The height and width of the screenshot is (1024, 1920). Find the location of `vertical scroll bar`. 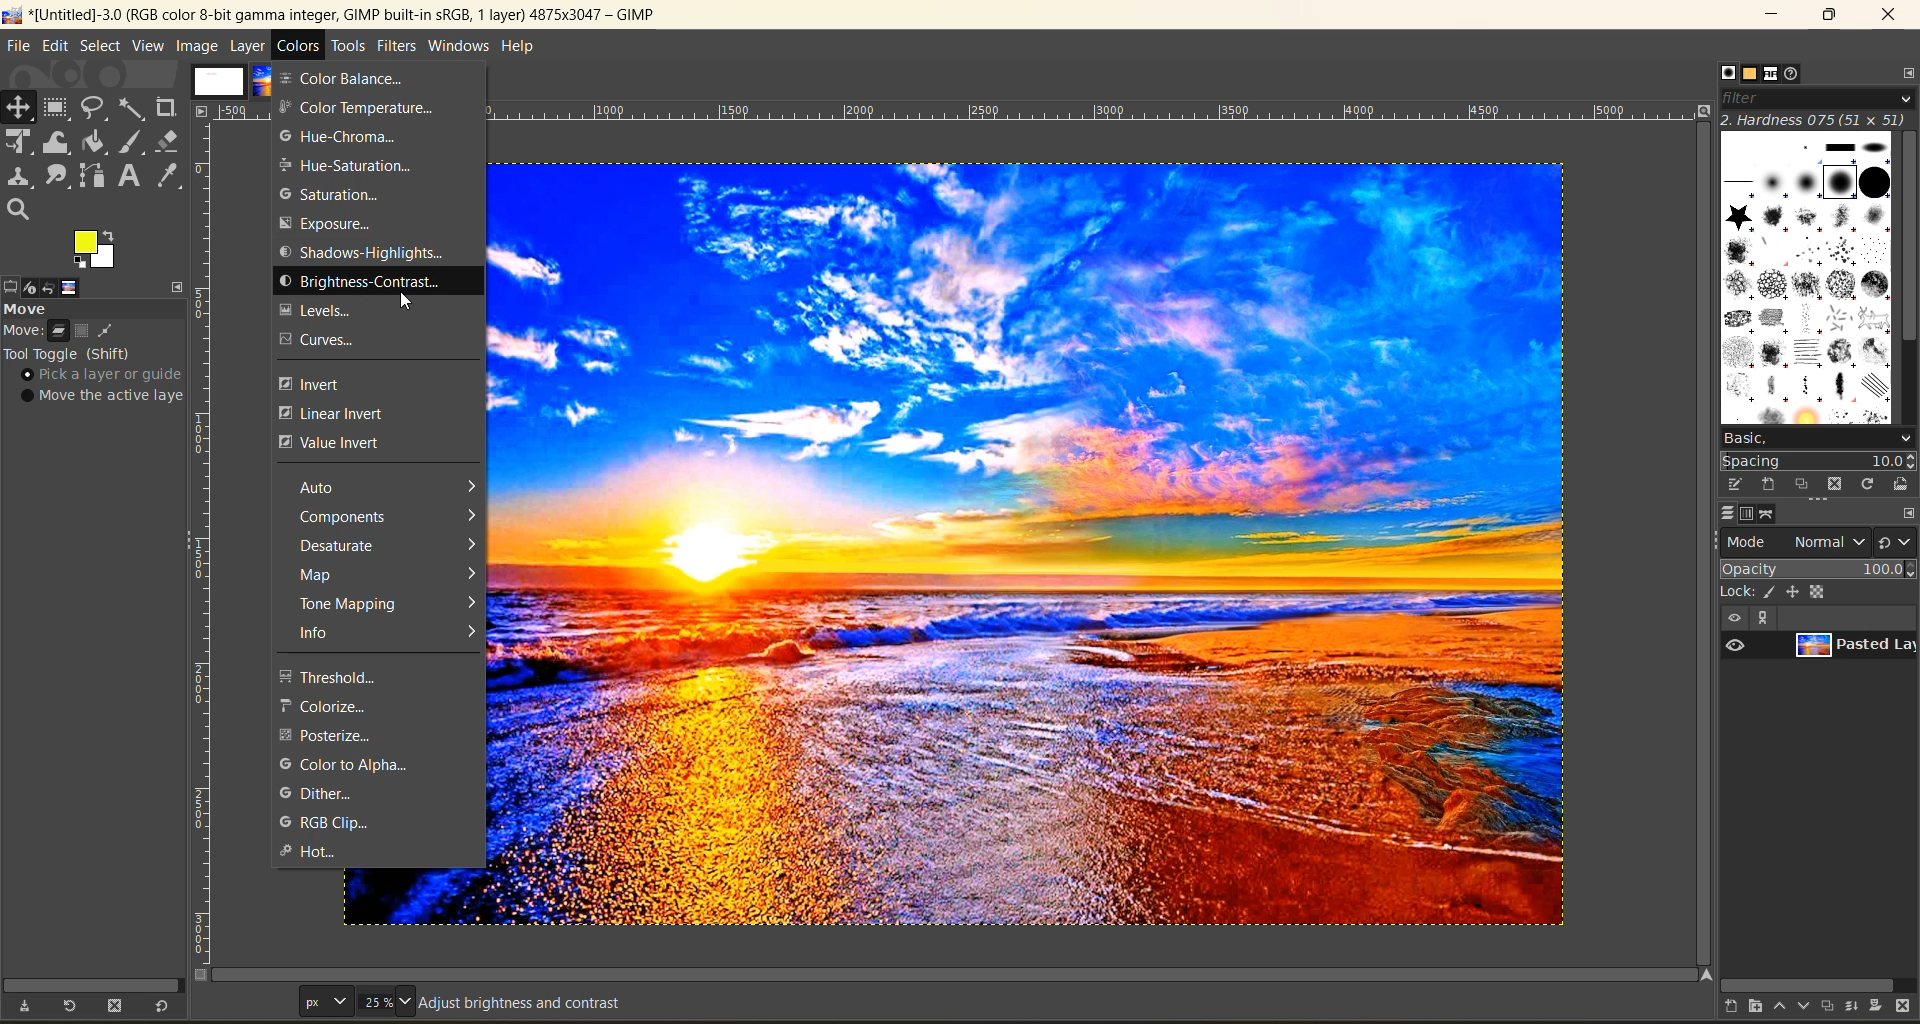

vertical scroll bar is located at coordinates (1908, 242).